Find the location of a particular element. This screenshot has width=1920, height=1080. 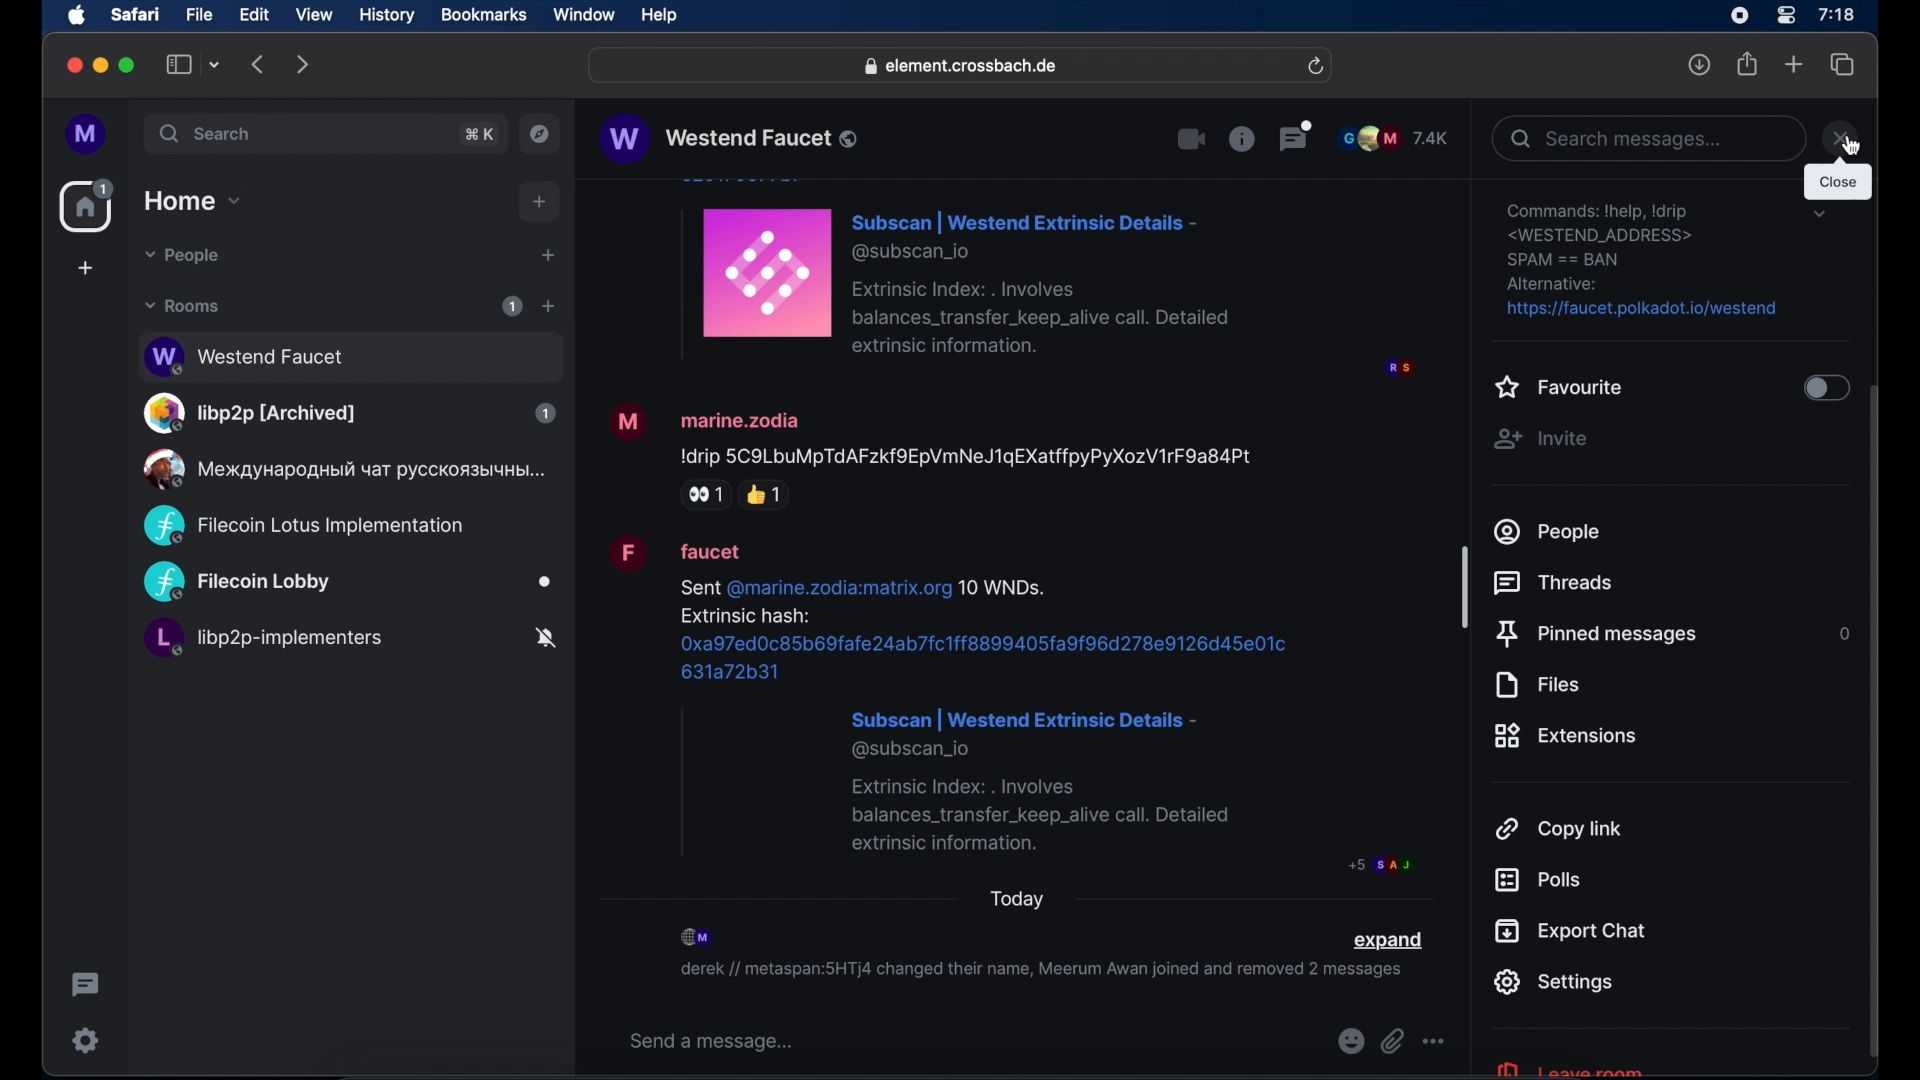

files is located at coordinates (1536, 685).